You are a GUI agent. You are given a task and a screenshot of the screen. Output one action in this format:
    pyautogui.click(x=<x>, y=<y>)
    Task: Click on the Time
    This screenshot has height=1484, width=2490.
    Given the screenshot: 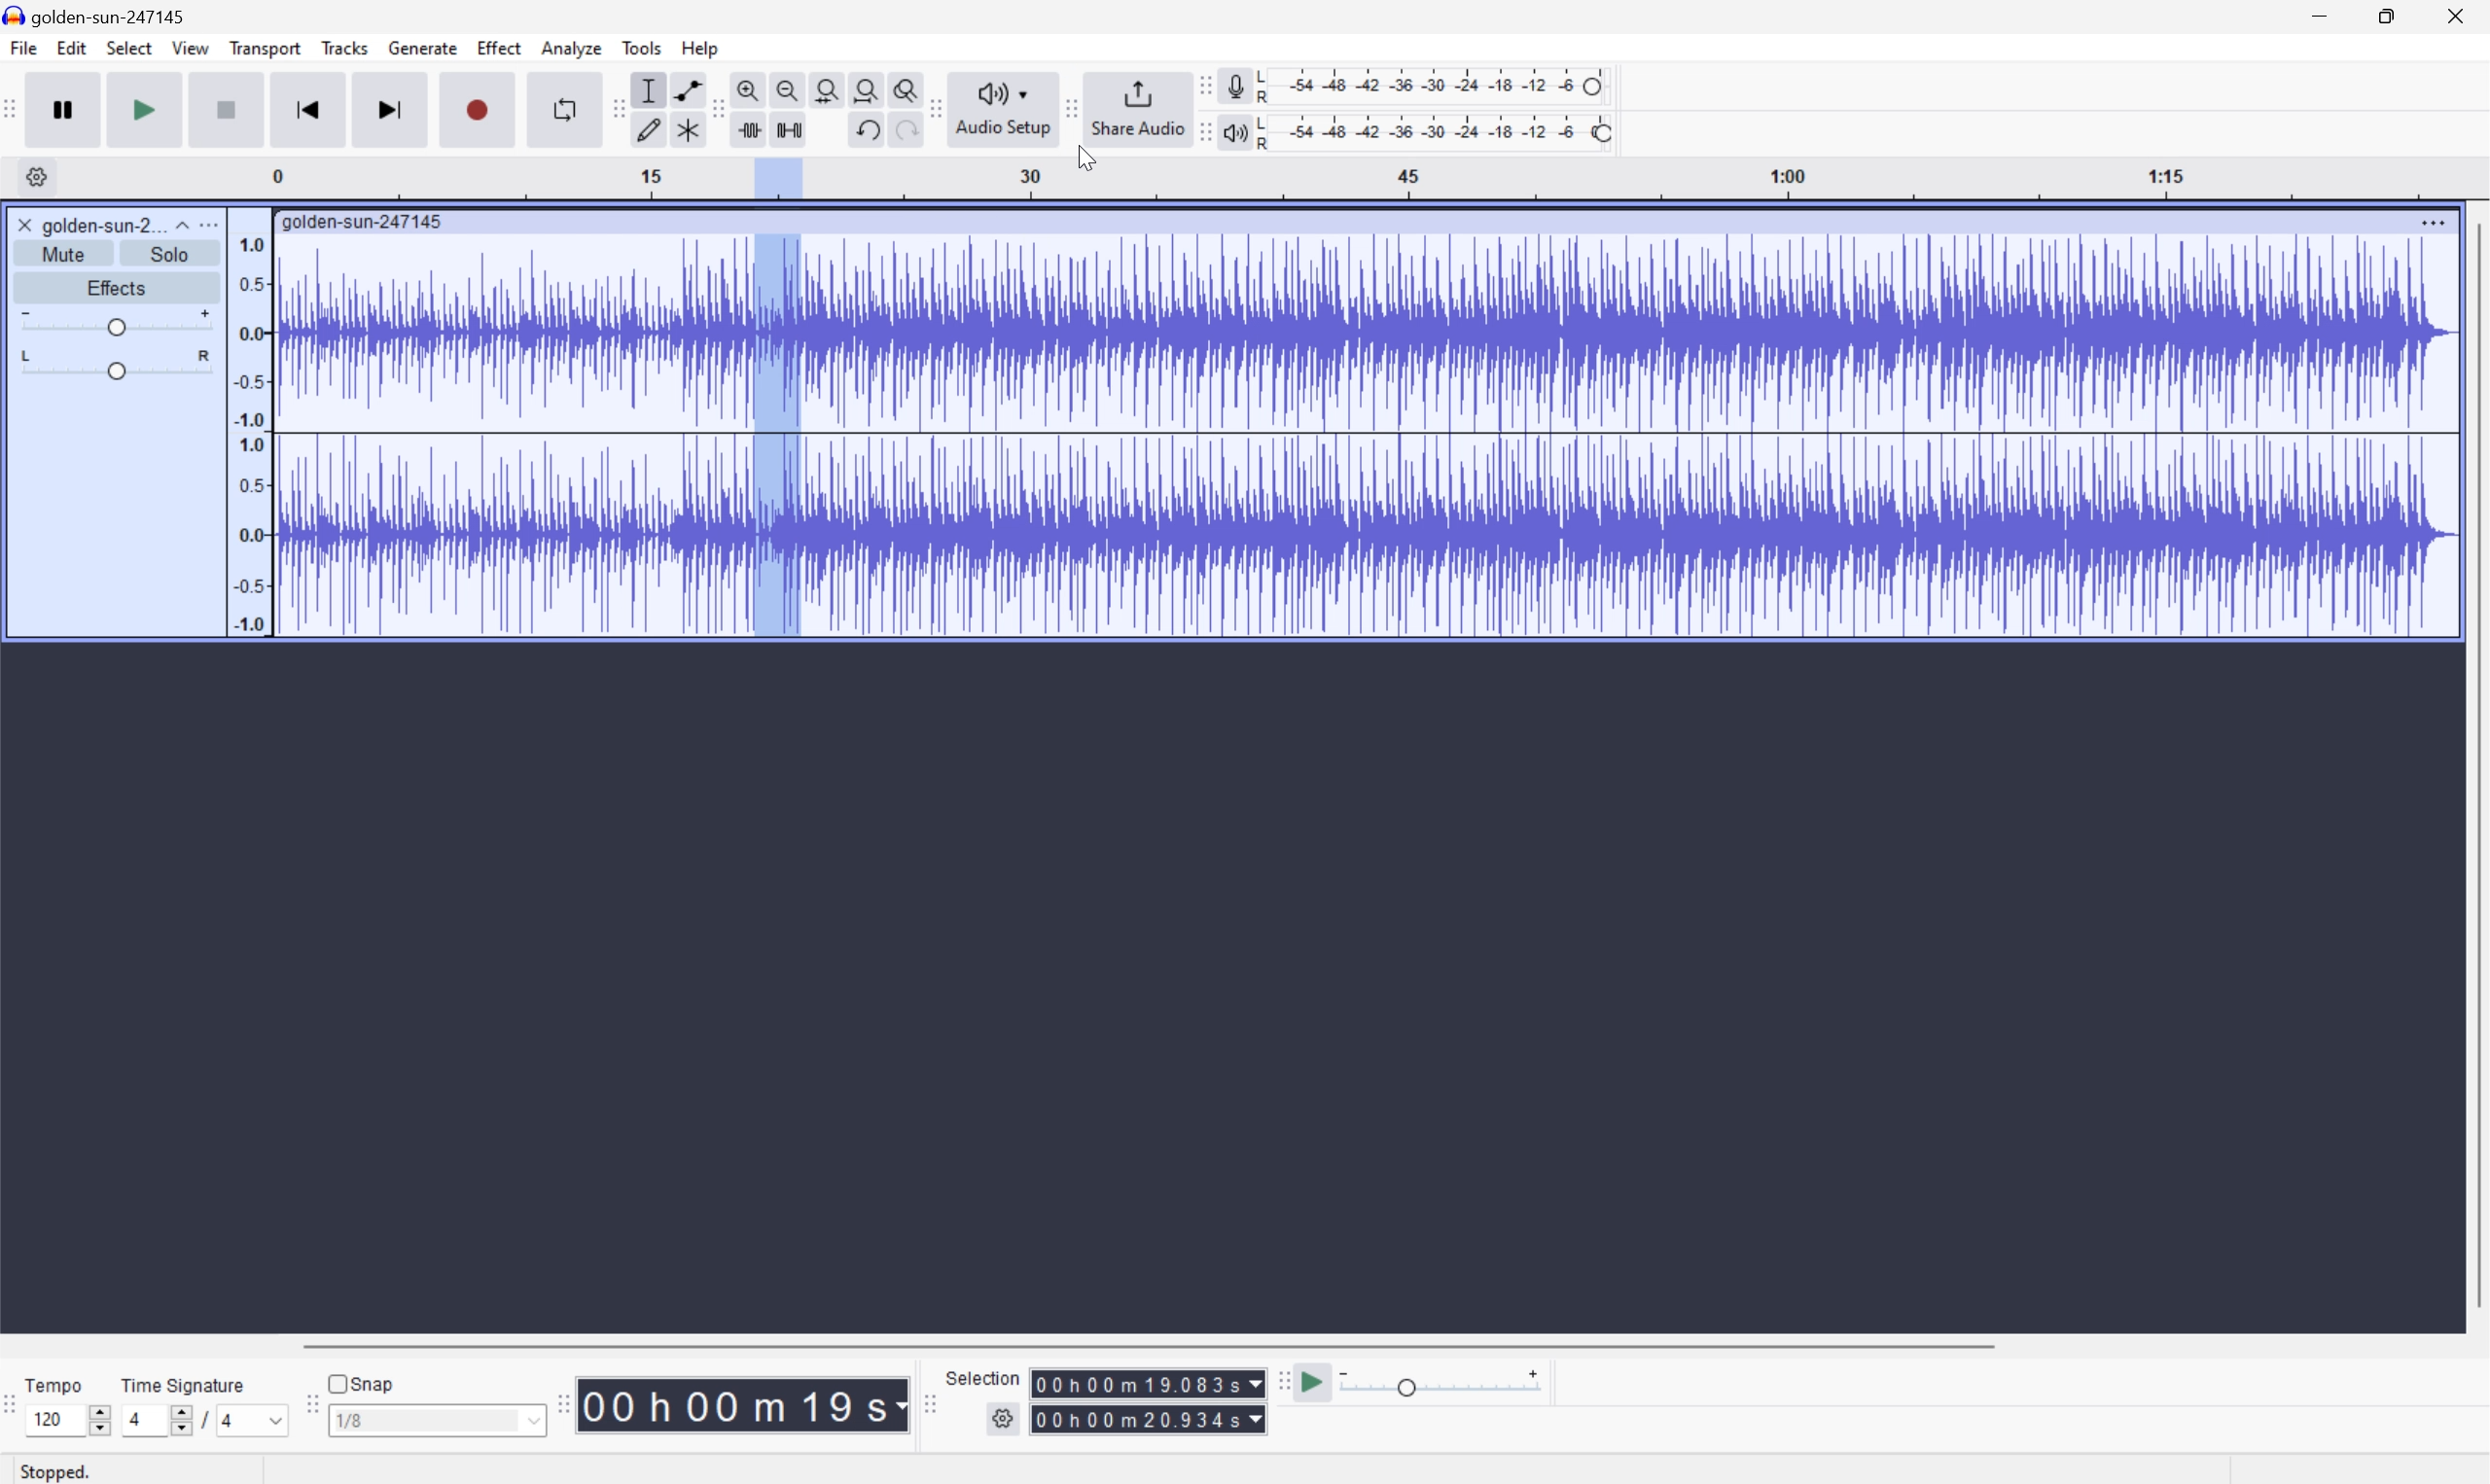 What is the action you would take?
    pyautogui.click(x=743, y=1403)
    